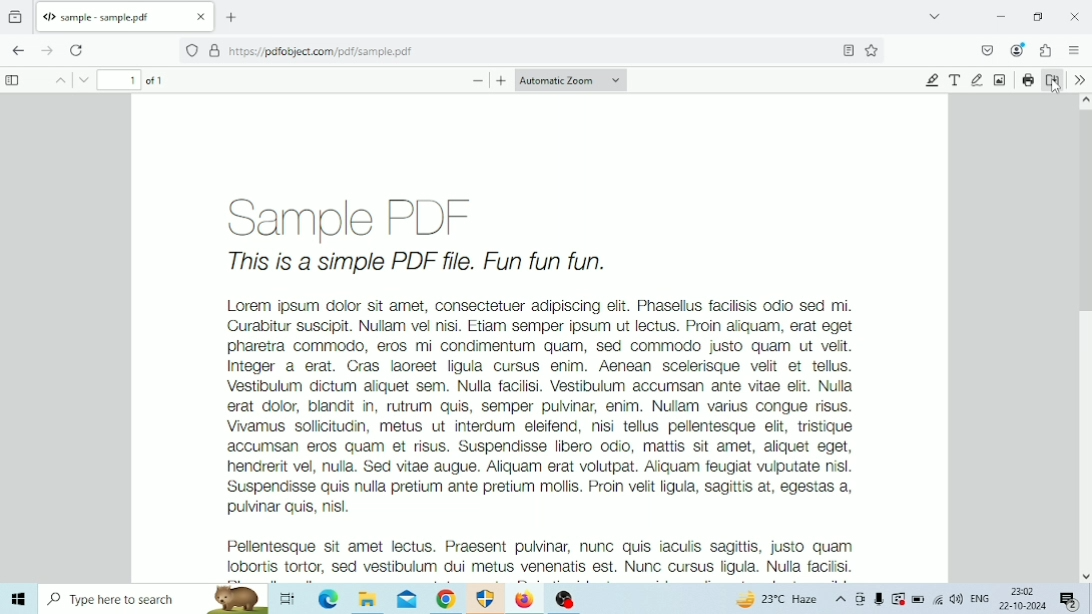 This screenshot has height=614, width=1092. What do you see at coordinates (933, 80) in the screenshot?
I see `Highlight` at bounding box center [933, 80].